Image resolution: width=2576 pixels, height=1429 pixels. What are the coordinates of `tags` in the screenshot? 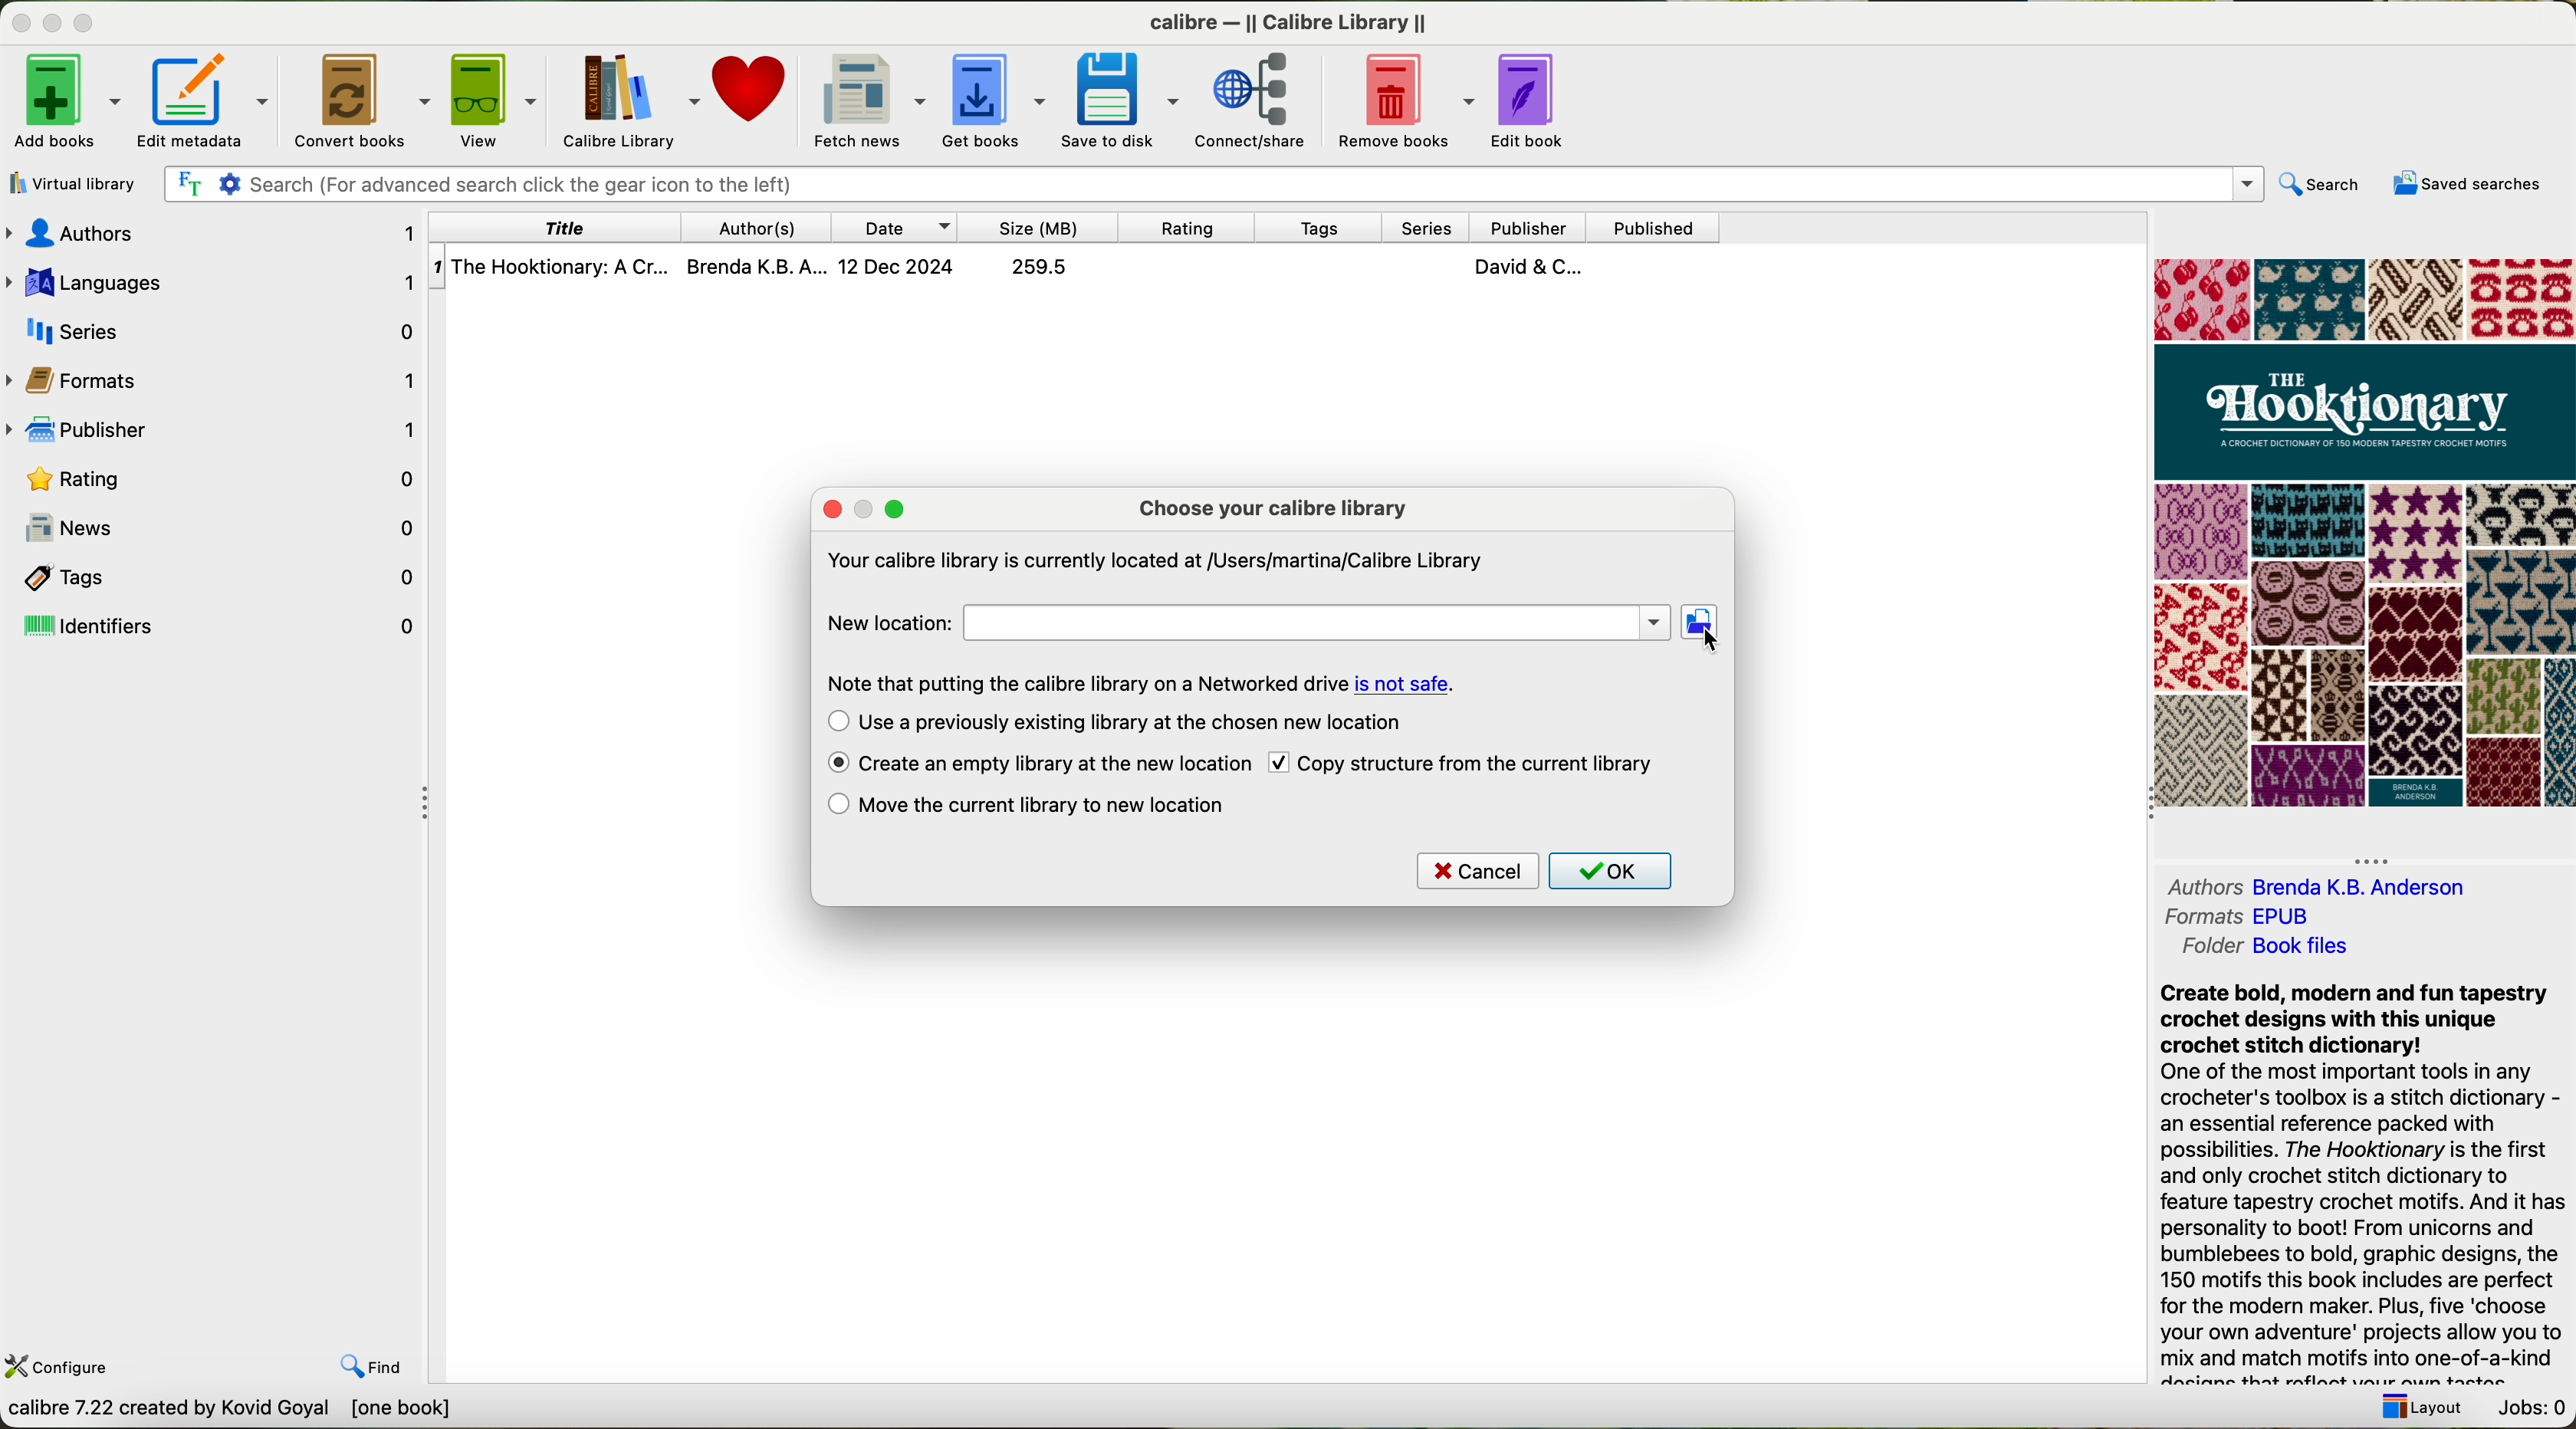 It's located at (1320, 227).